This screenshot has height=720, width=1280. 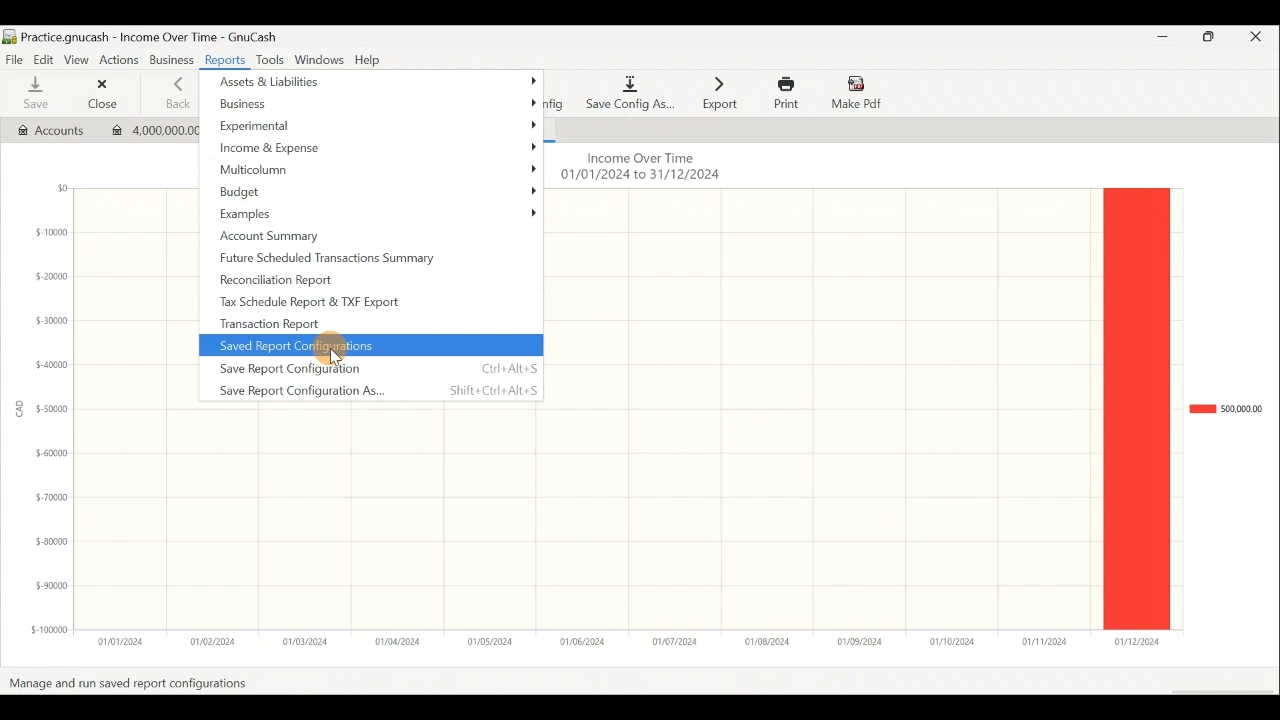 What do you see at coordinates (299, 279) in the screenshot?
I see `Reconciliation report` at bounding box center [299, 279].